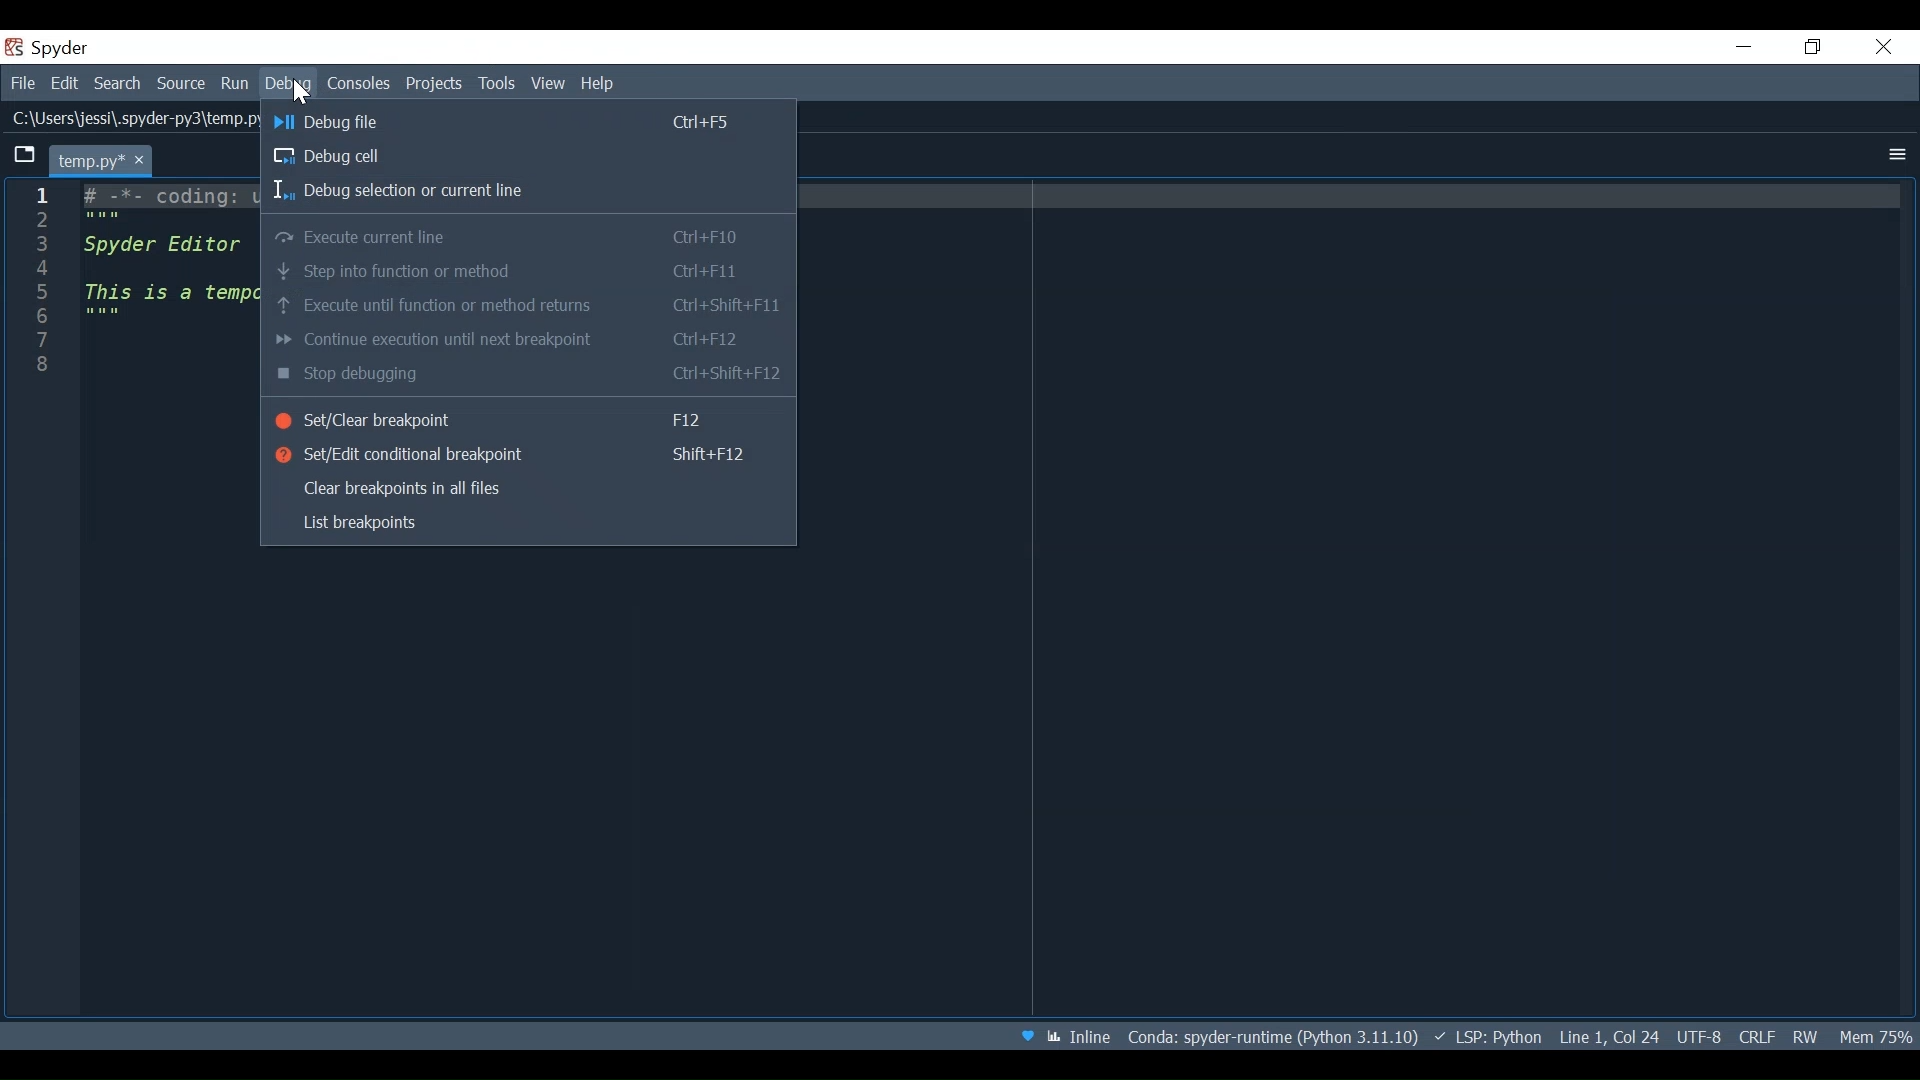 Image resolution: width=1920 pixels, height=1080 pixels. I want to click on Restore, so click(1813, 47).